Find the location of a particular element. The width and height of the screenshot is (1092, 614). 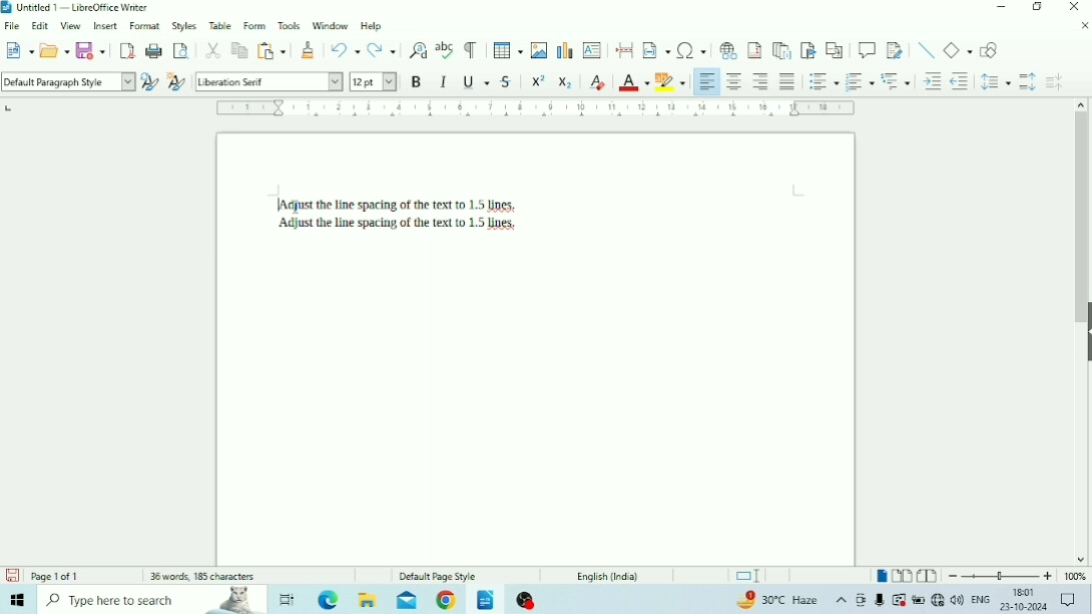

Open is located at coordinates (55, 50).